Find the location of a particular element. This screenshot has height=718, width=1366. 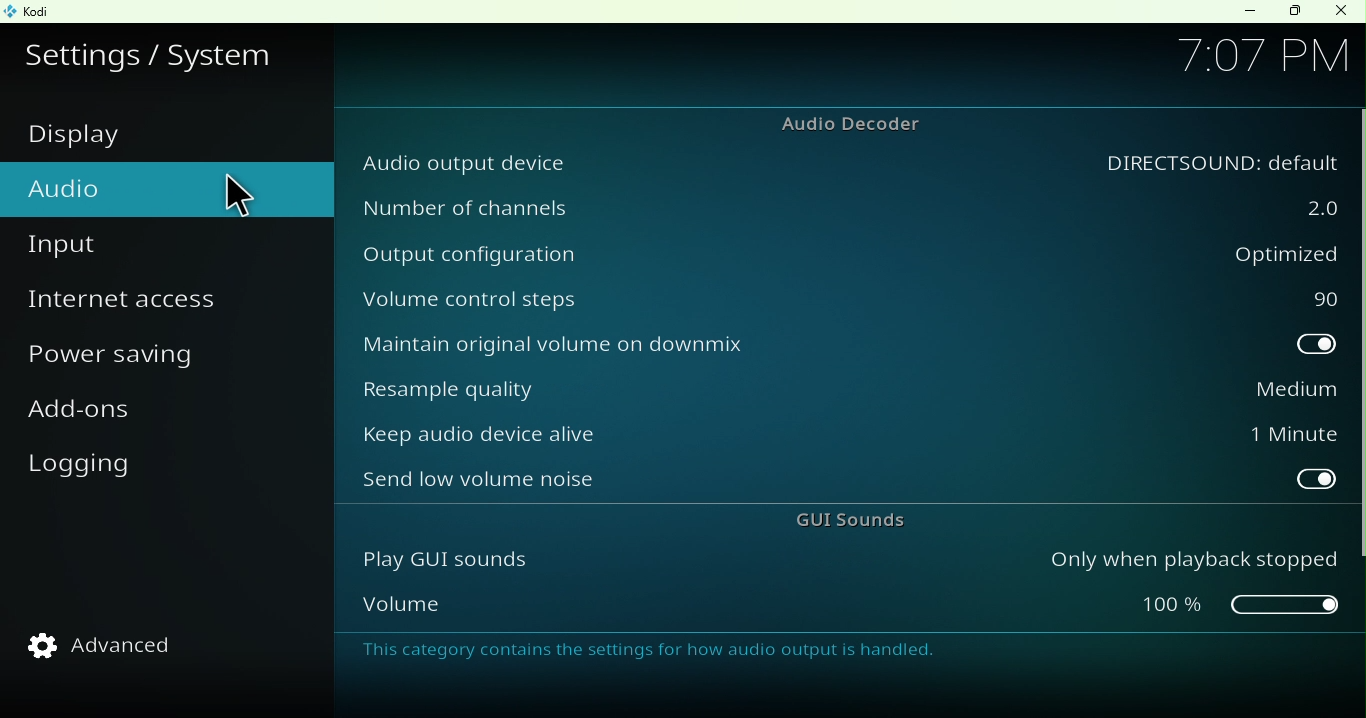

Resample quality is located at coordinates (720, 391).